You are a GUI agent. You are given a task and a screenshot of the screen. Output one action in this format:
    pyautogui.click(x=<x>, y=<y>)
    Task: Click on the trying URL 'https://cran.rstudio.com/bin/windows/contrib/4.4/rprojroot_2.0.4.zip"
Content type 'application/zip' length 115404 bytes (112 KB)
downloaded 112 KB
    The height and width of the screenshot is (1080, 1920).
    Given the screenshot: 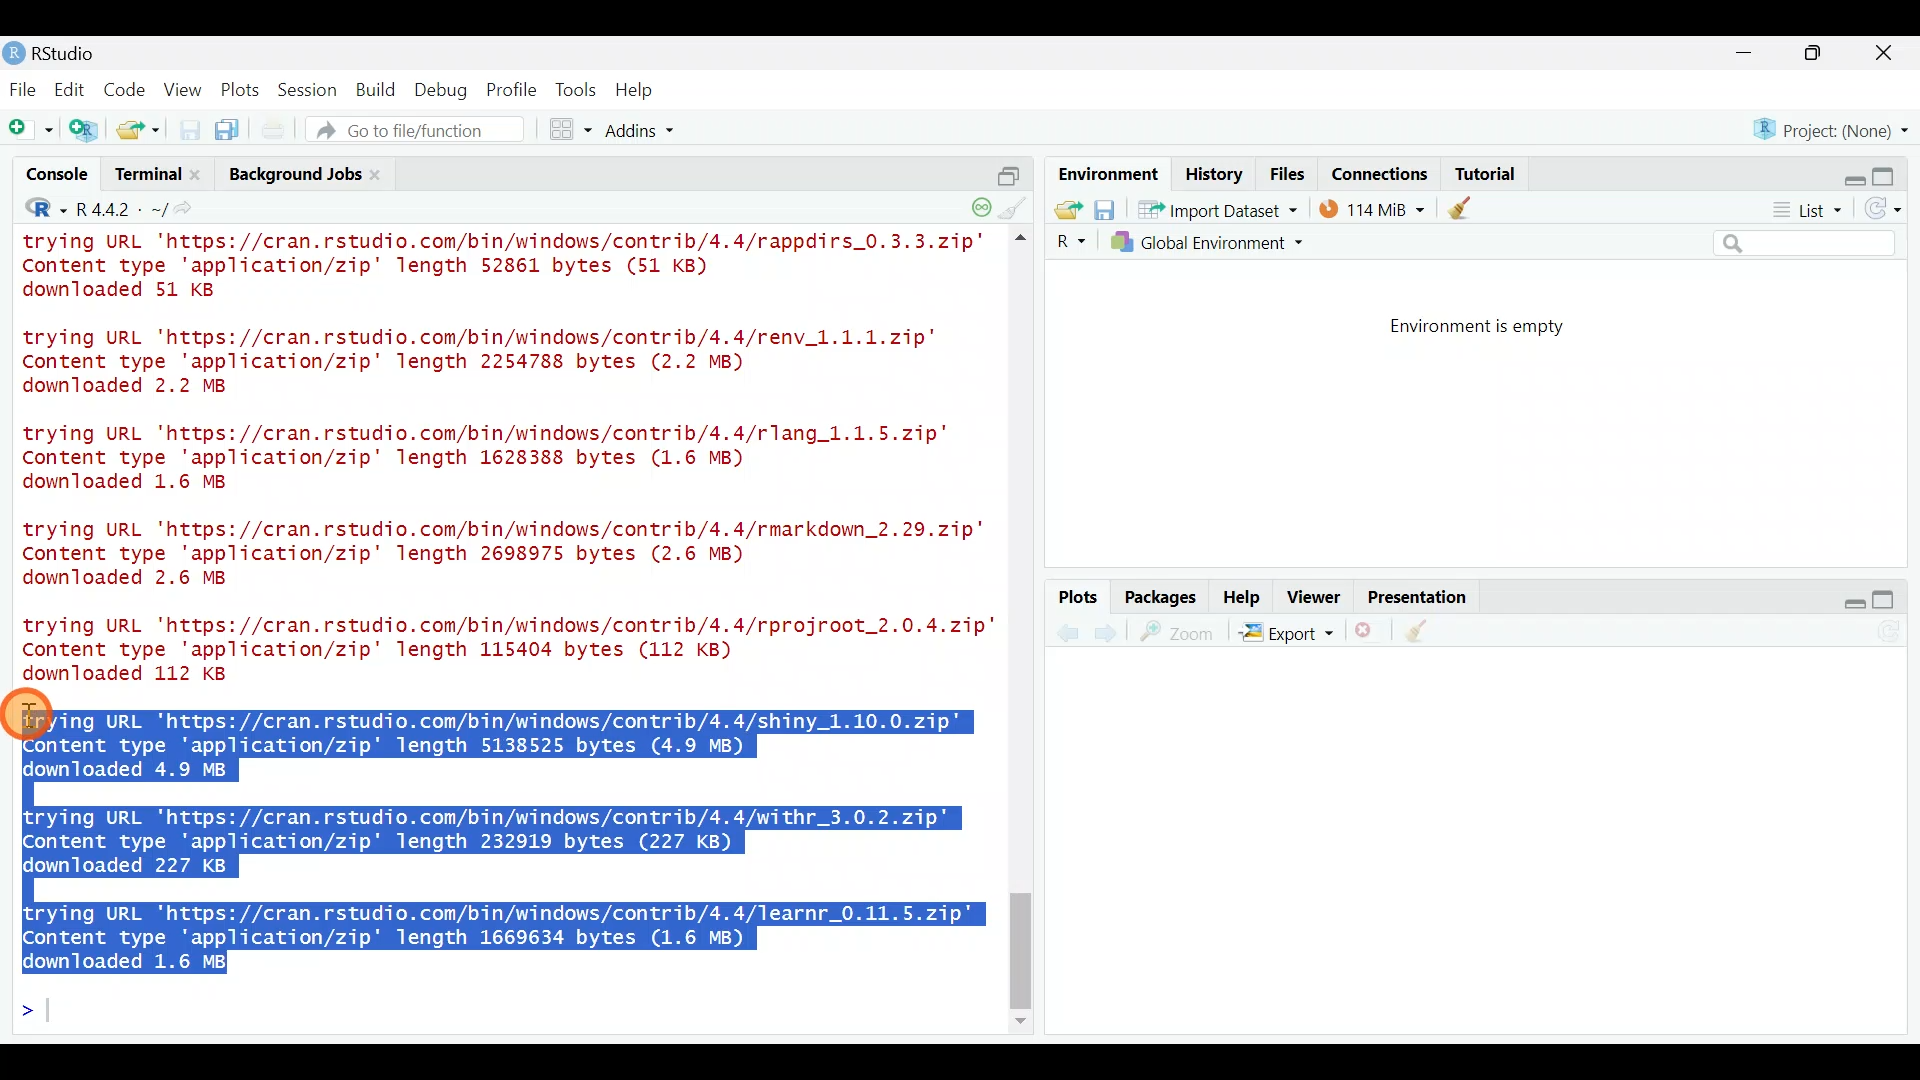 What is the action you would take?
    pyautogui.click(x=499, y=649)
    